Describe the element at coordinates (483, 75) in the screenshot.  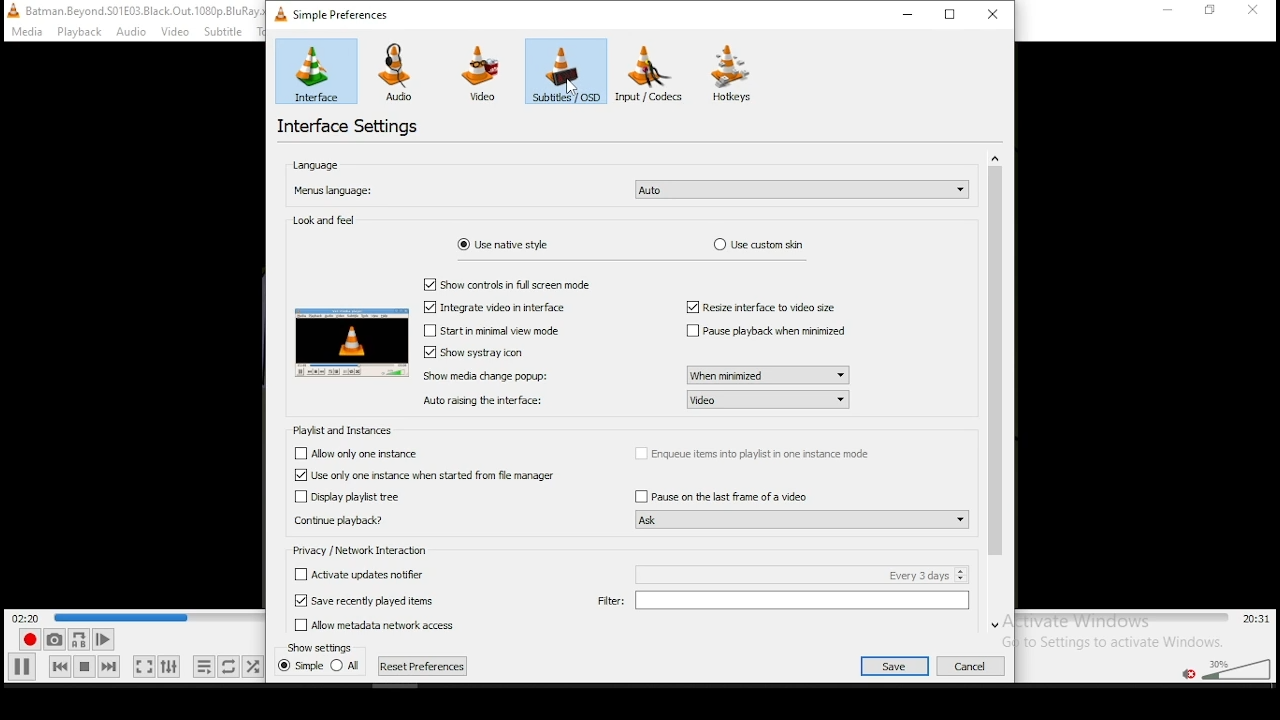
I see `video` at that location.